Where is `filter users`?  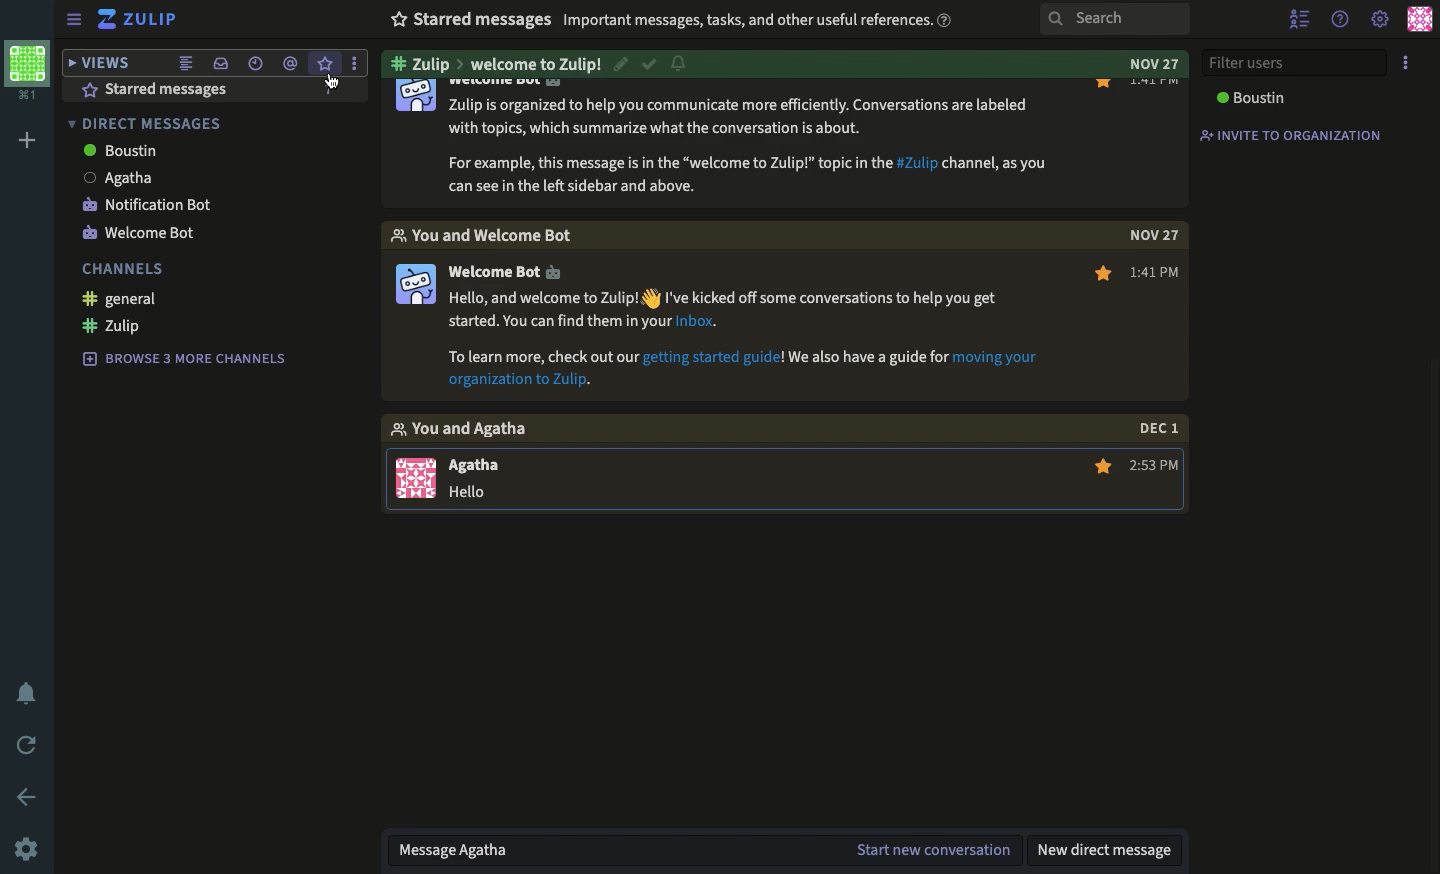 filter users is located at coordinates (1297, 63).